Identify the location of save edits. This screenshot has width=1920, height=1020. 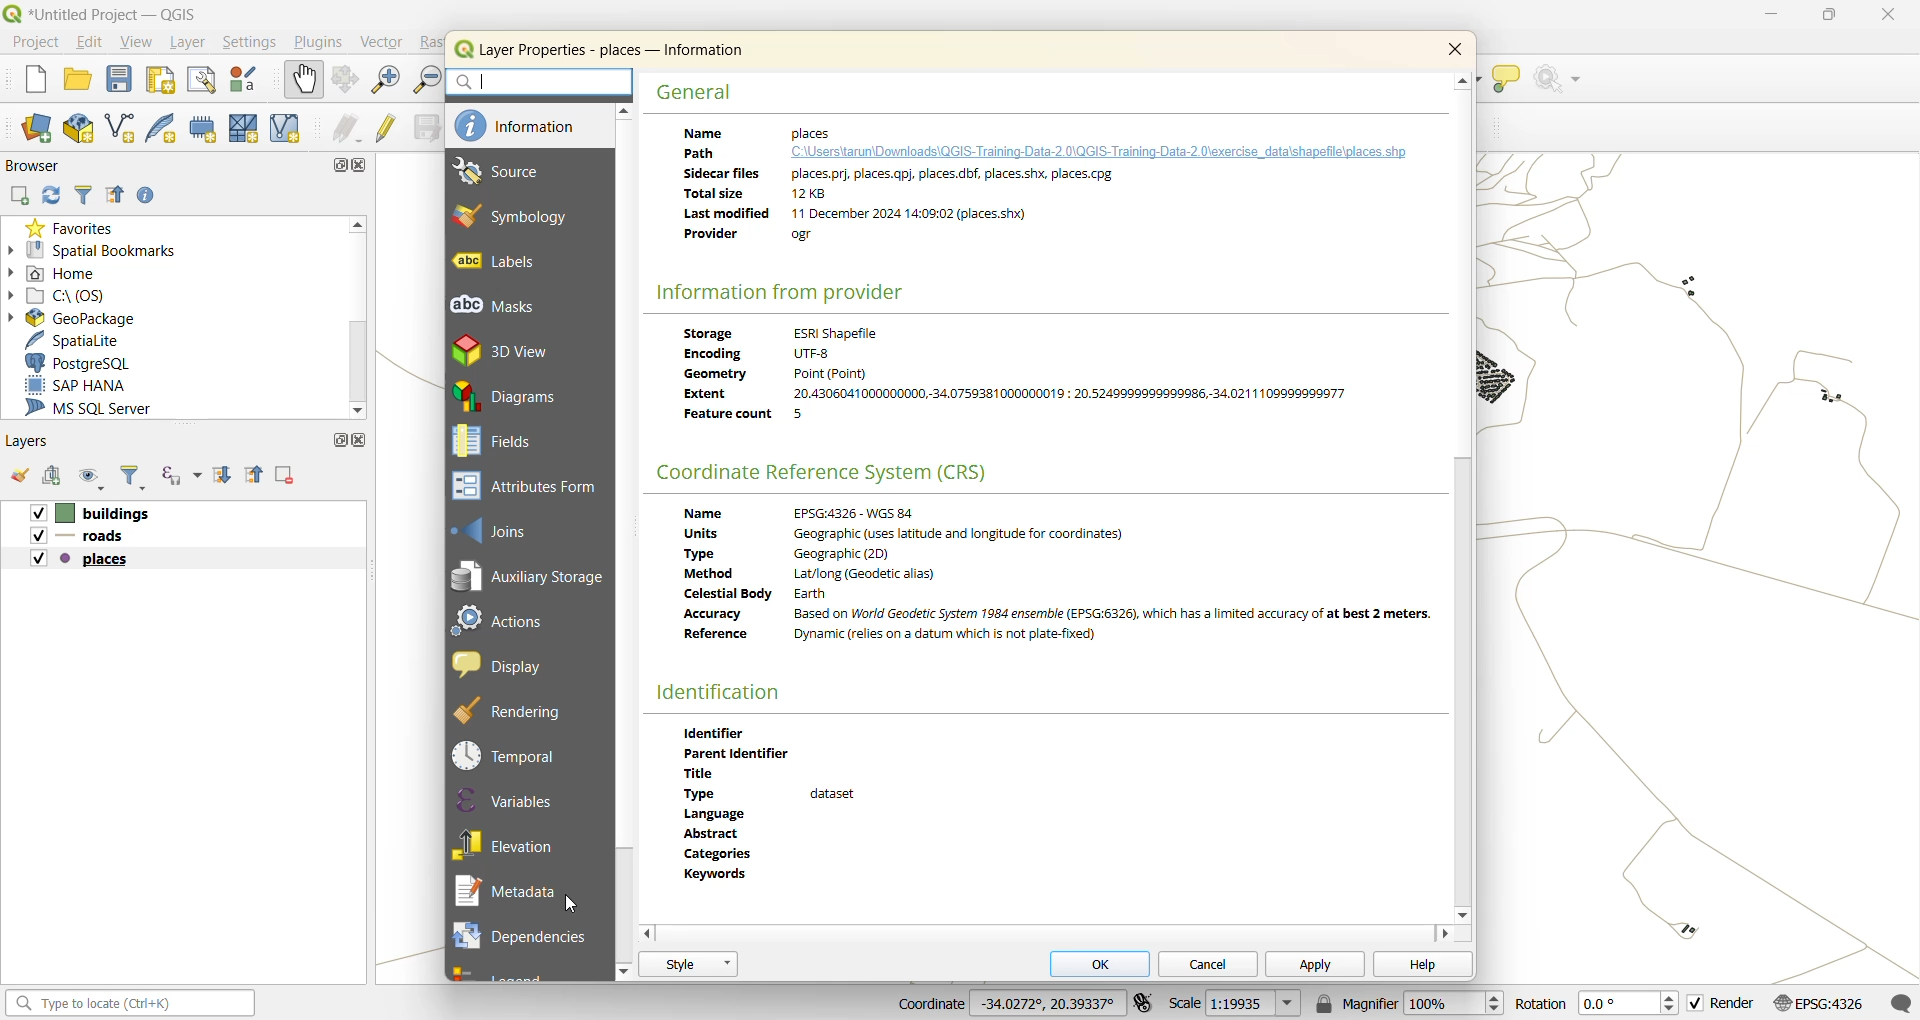
(420, 129).